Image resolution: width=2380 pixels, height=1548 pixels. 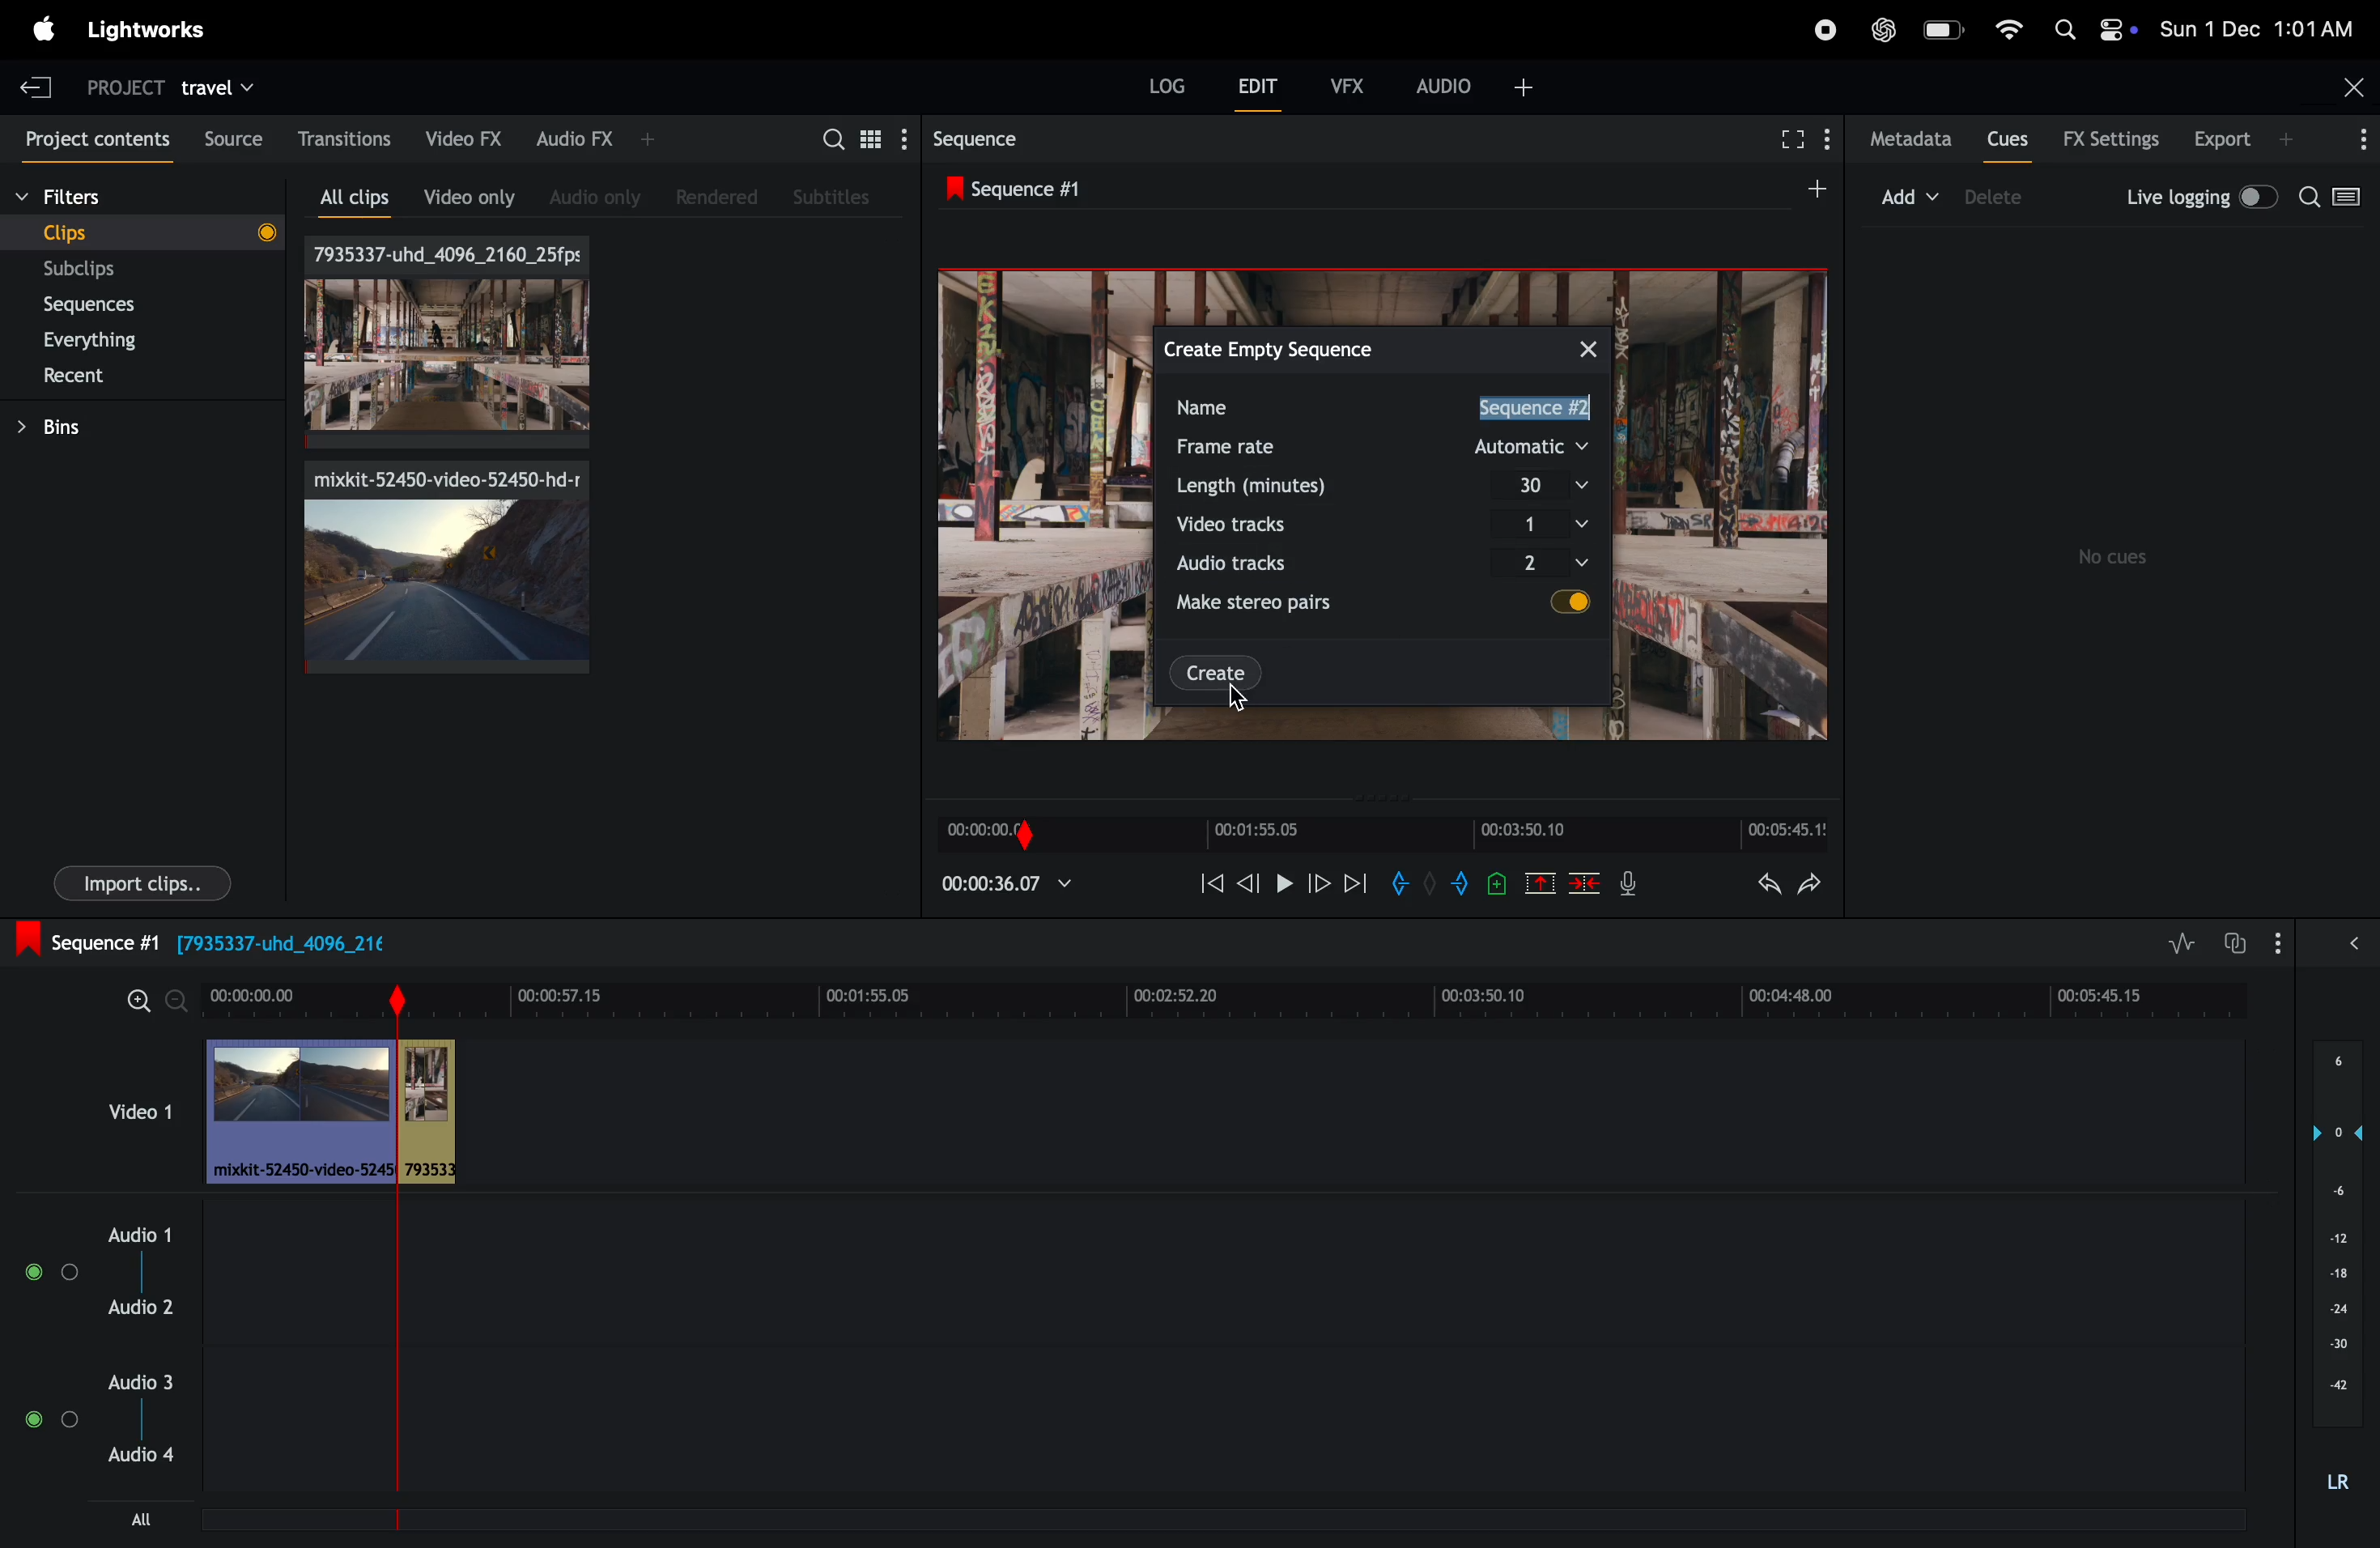 What do you see at coordinates (1239, 699) in the screenshot?
I see `cursor` at bounding box center [1239, 699].